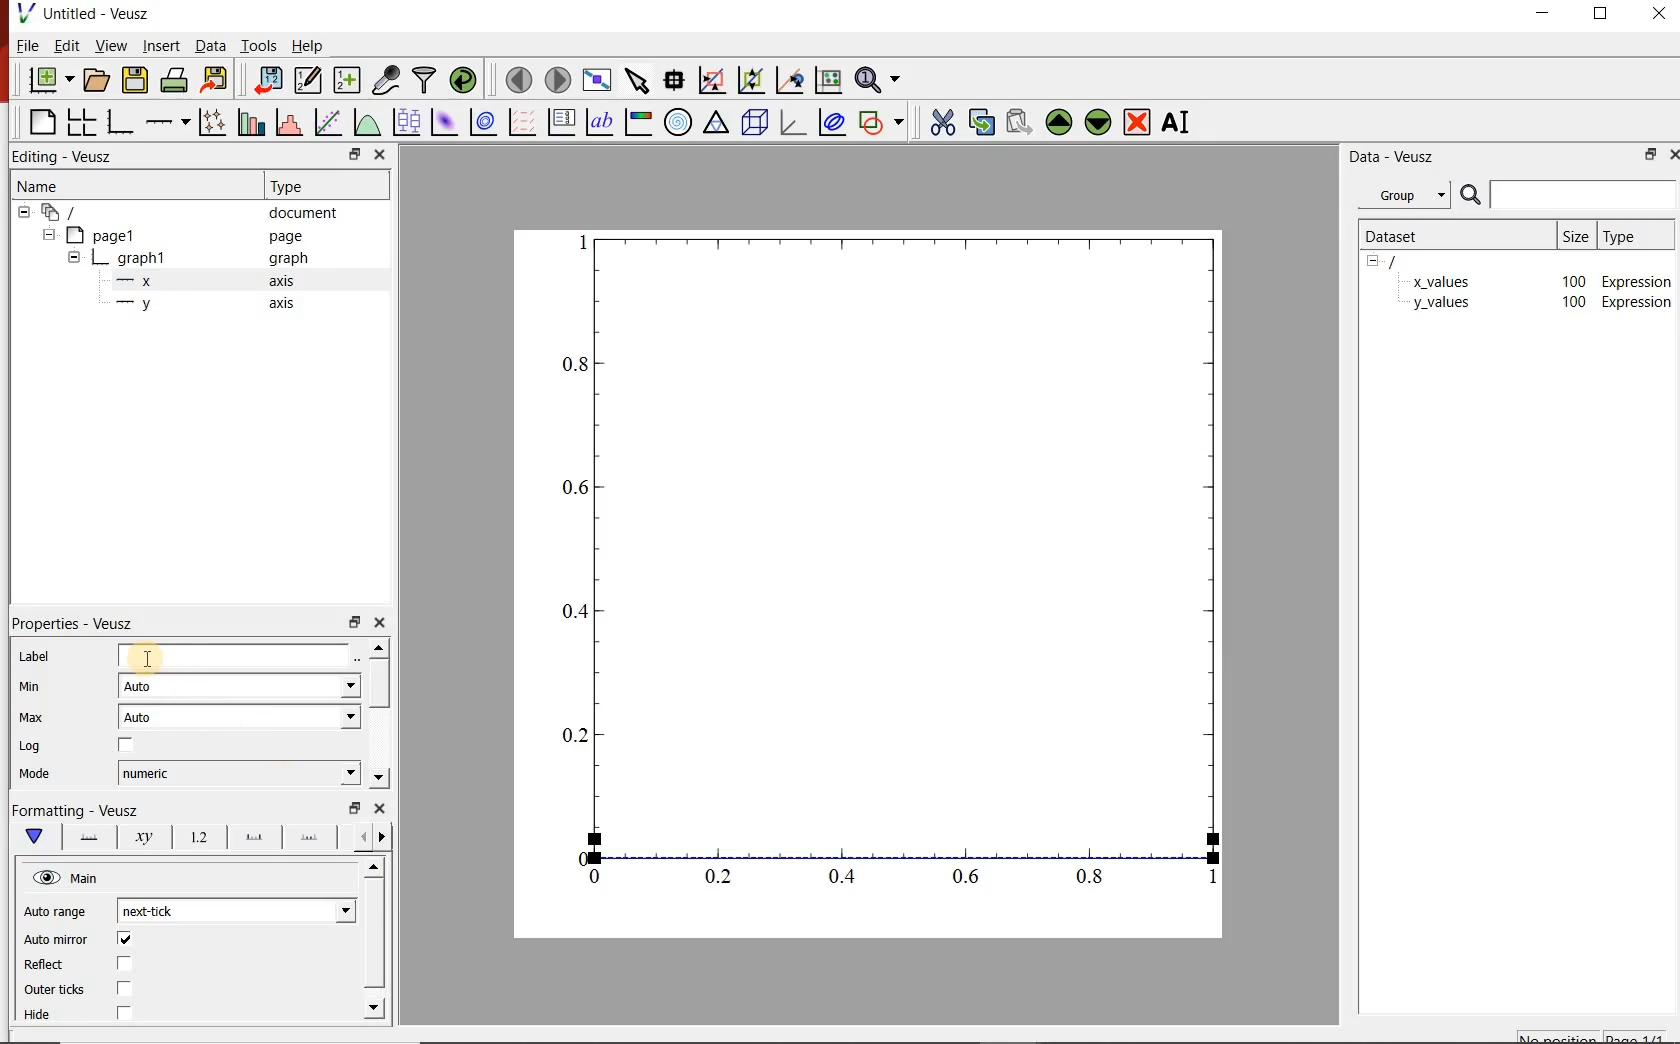 Image resolution: width=1680 pixels, height=1044 pixels. Describe the element at coordinates (290, 123) in the screenshot. I see `histogram of a dataset` at that location.